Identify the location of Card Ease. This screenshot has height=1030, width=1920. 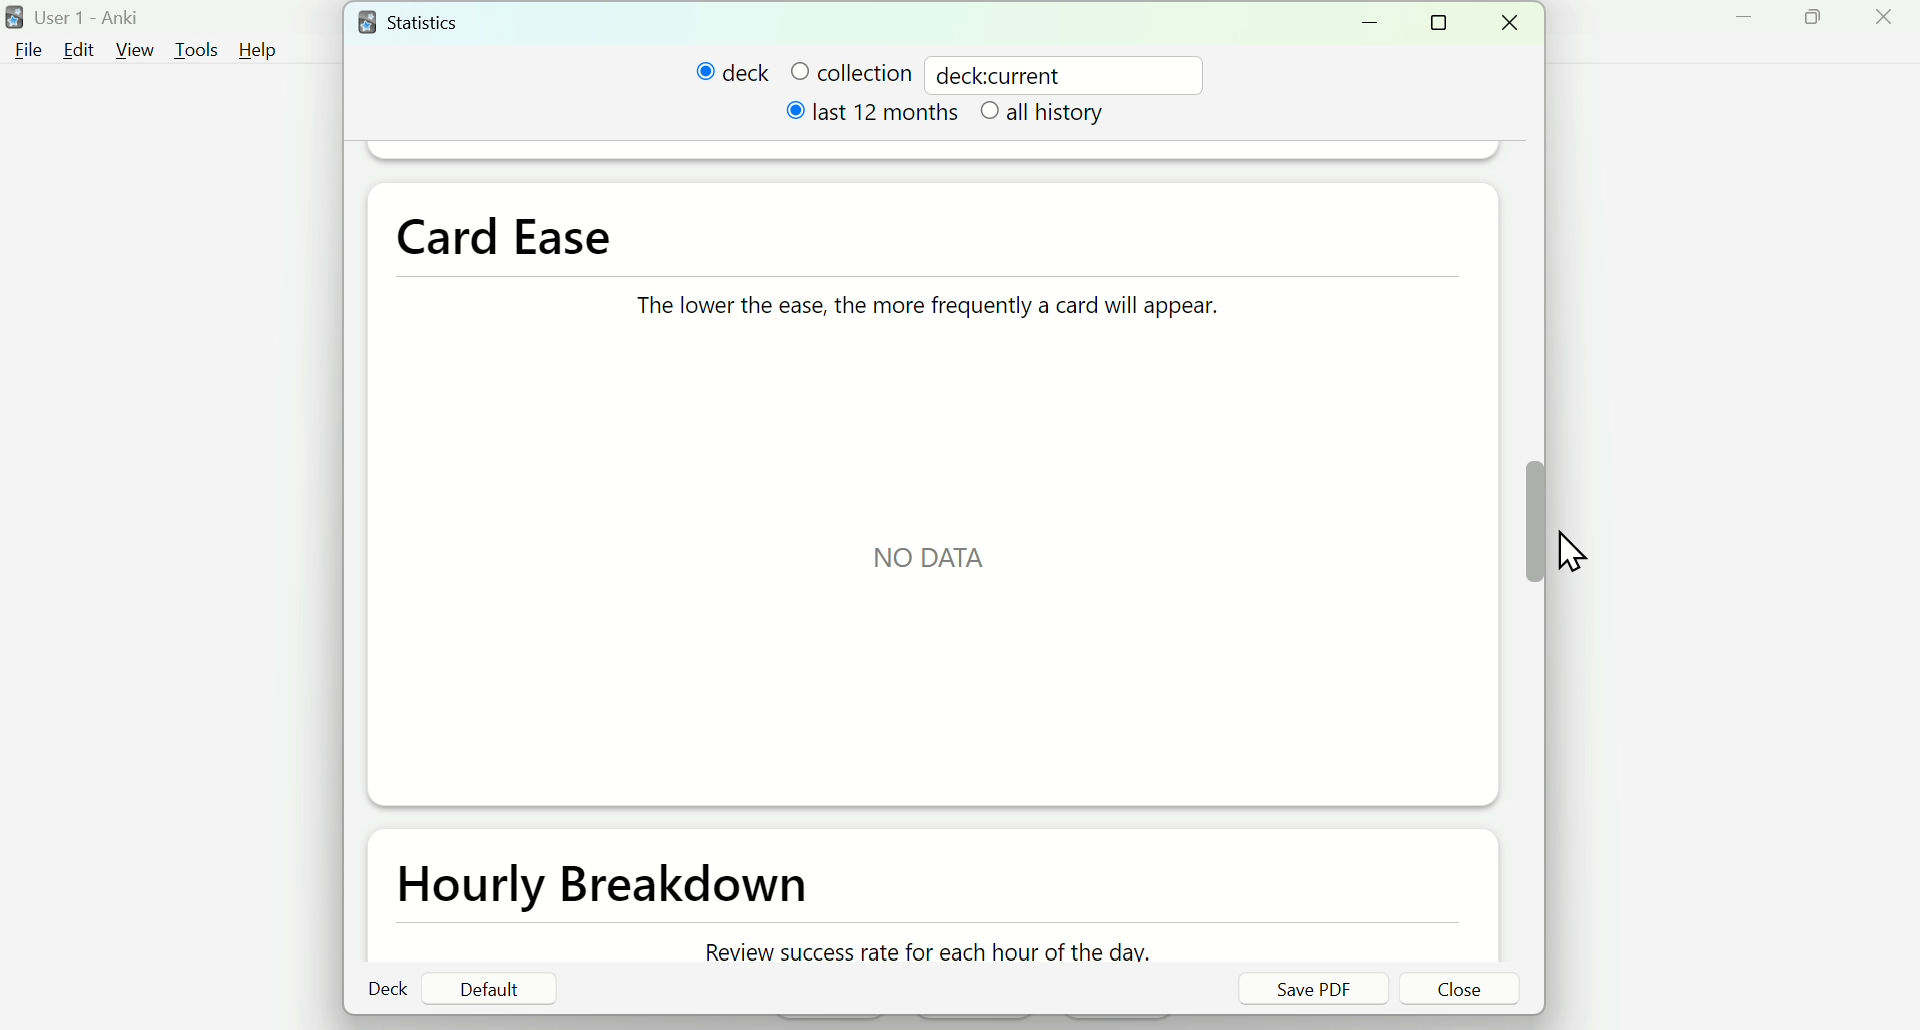
(518, 234).